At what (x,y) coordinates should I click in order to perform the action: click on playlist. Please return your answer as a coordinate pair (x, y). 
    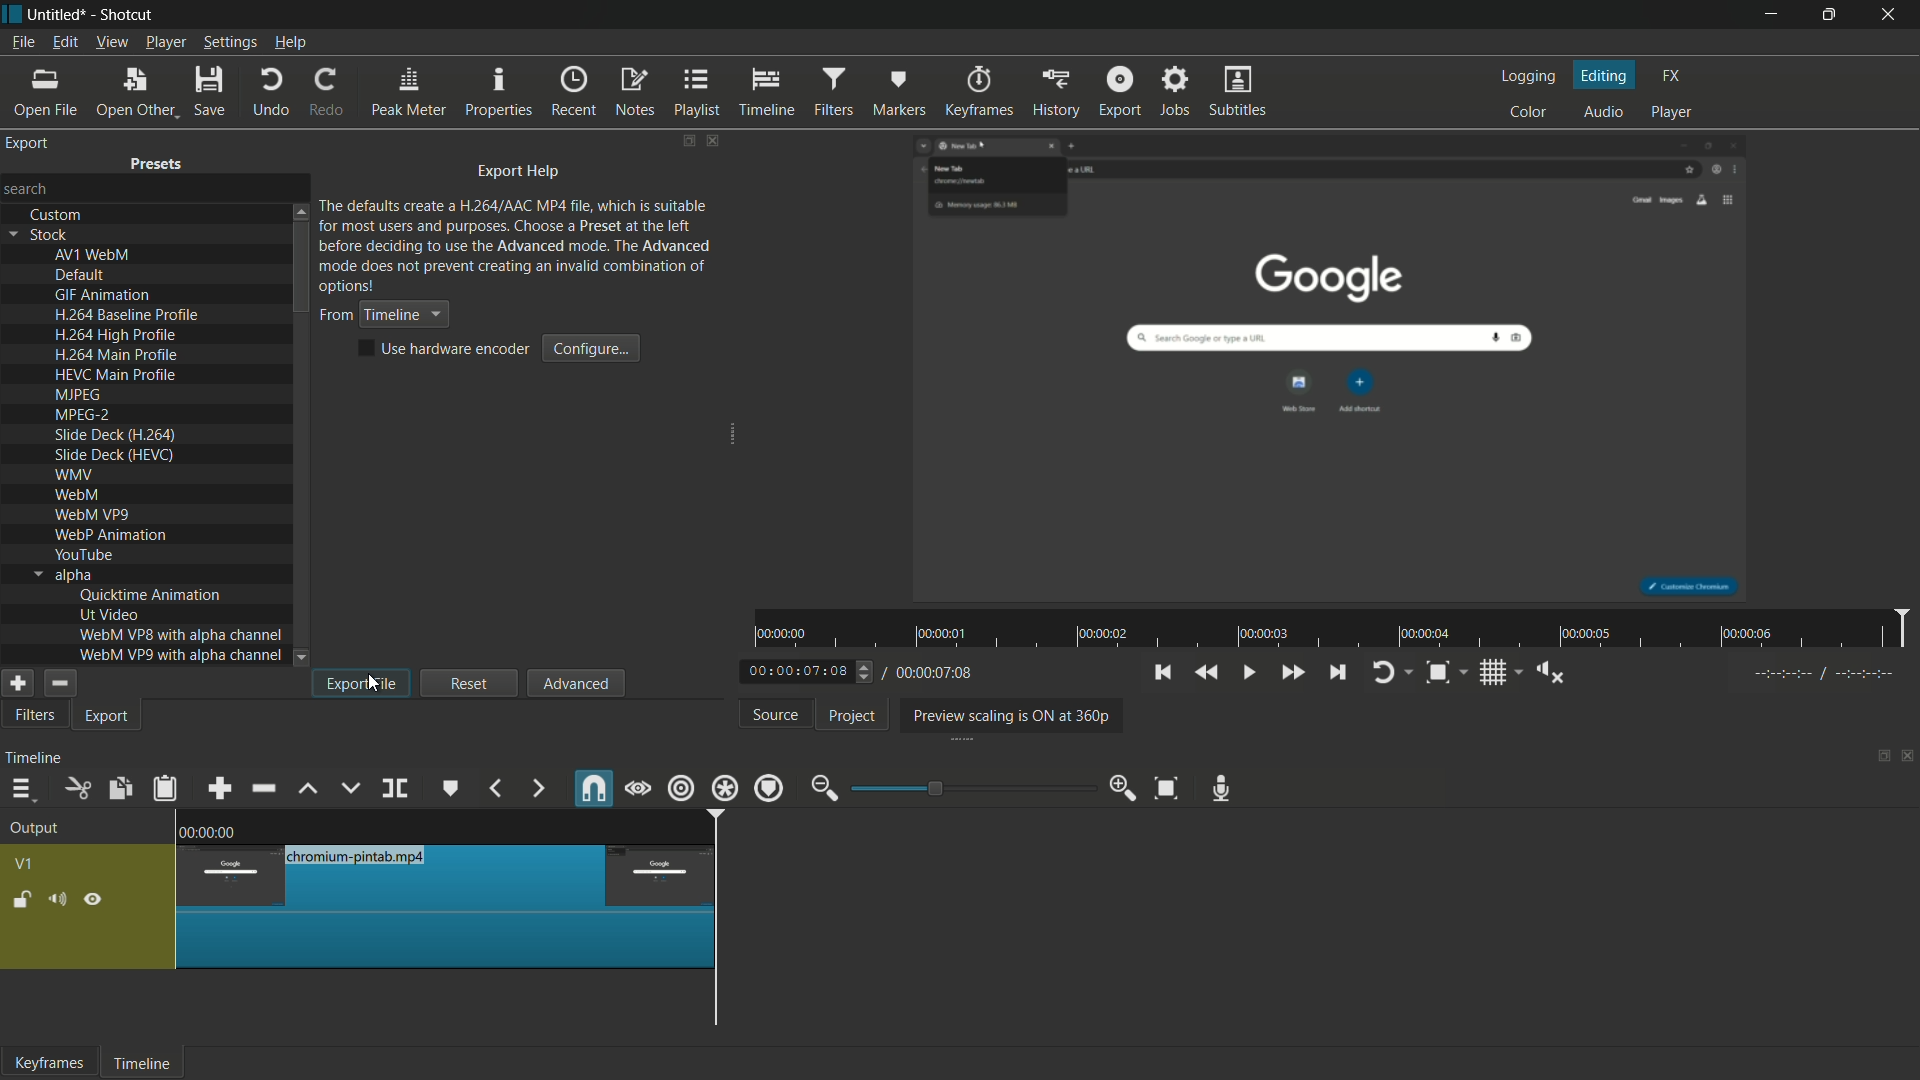
    Looking at the image, I should click on (698, 91).